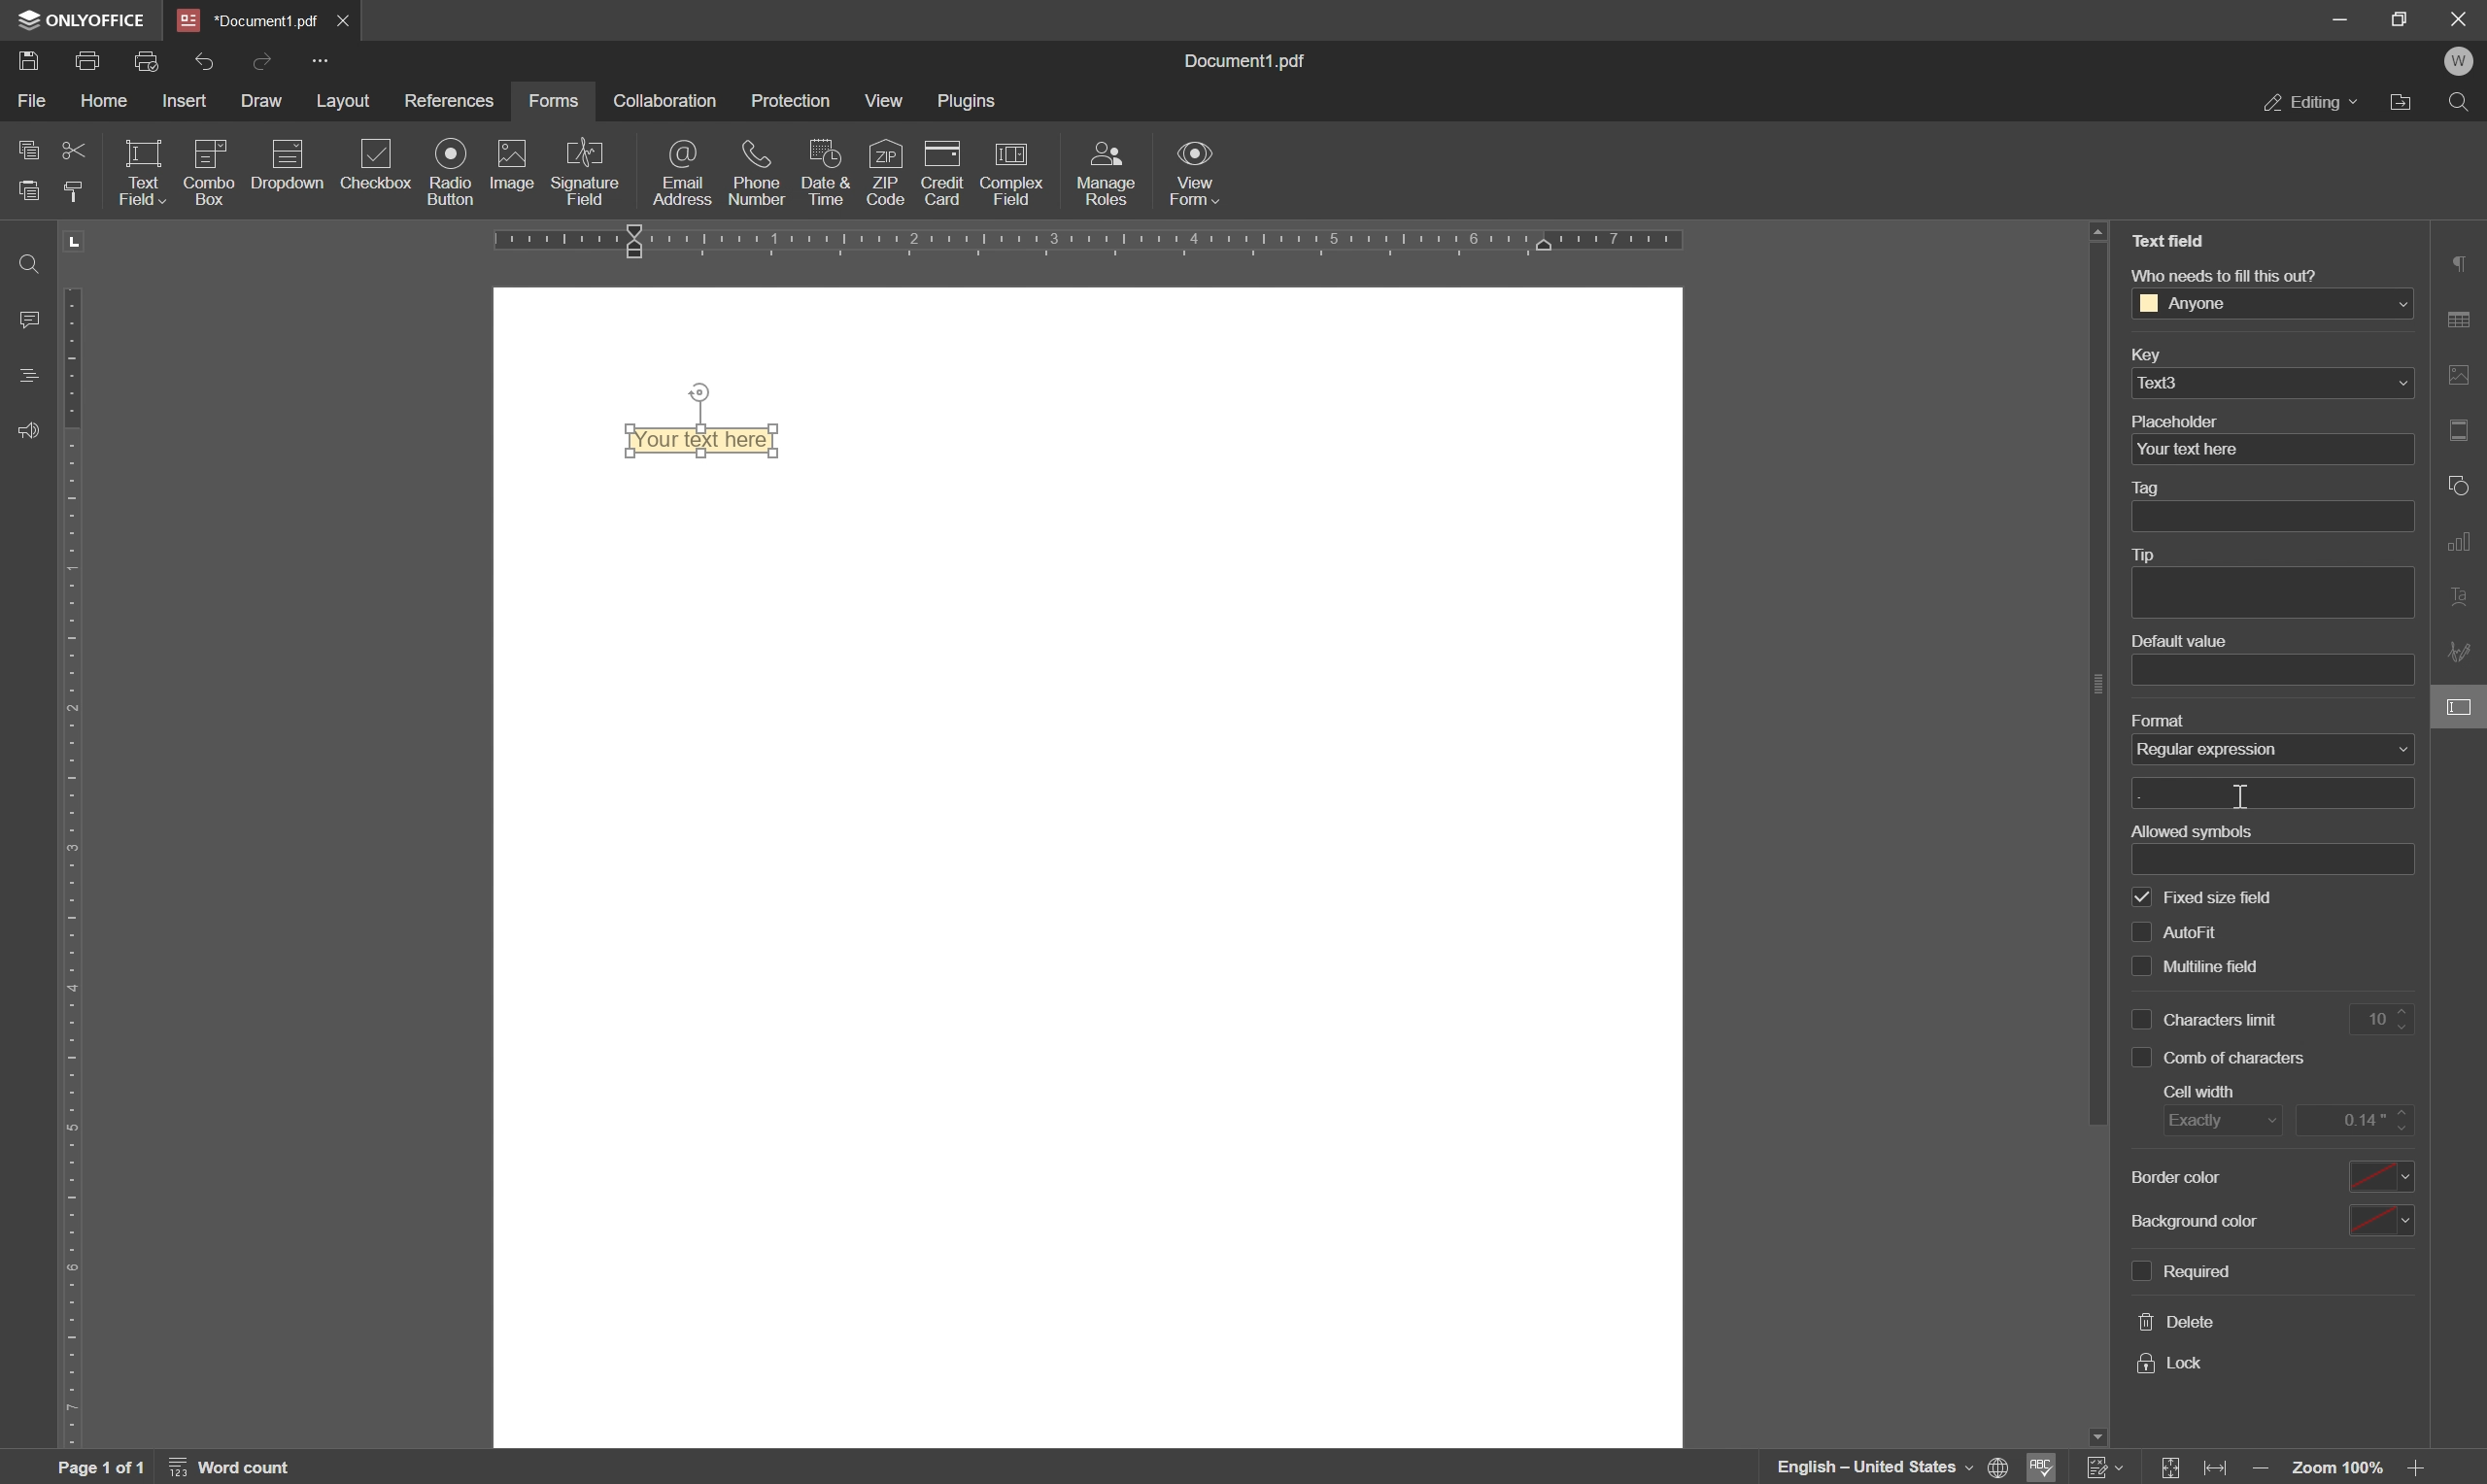  I want to click on form settings, so click(2462, 710).